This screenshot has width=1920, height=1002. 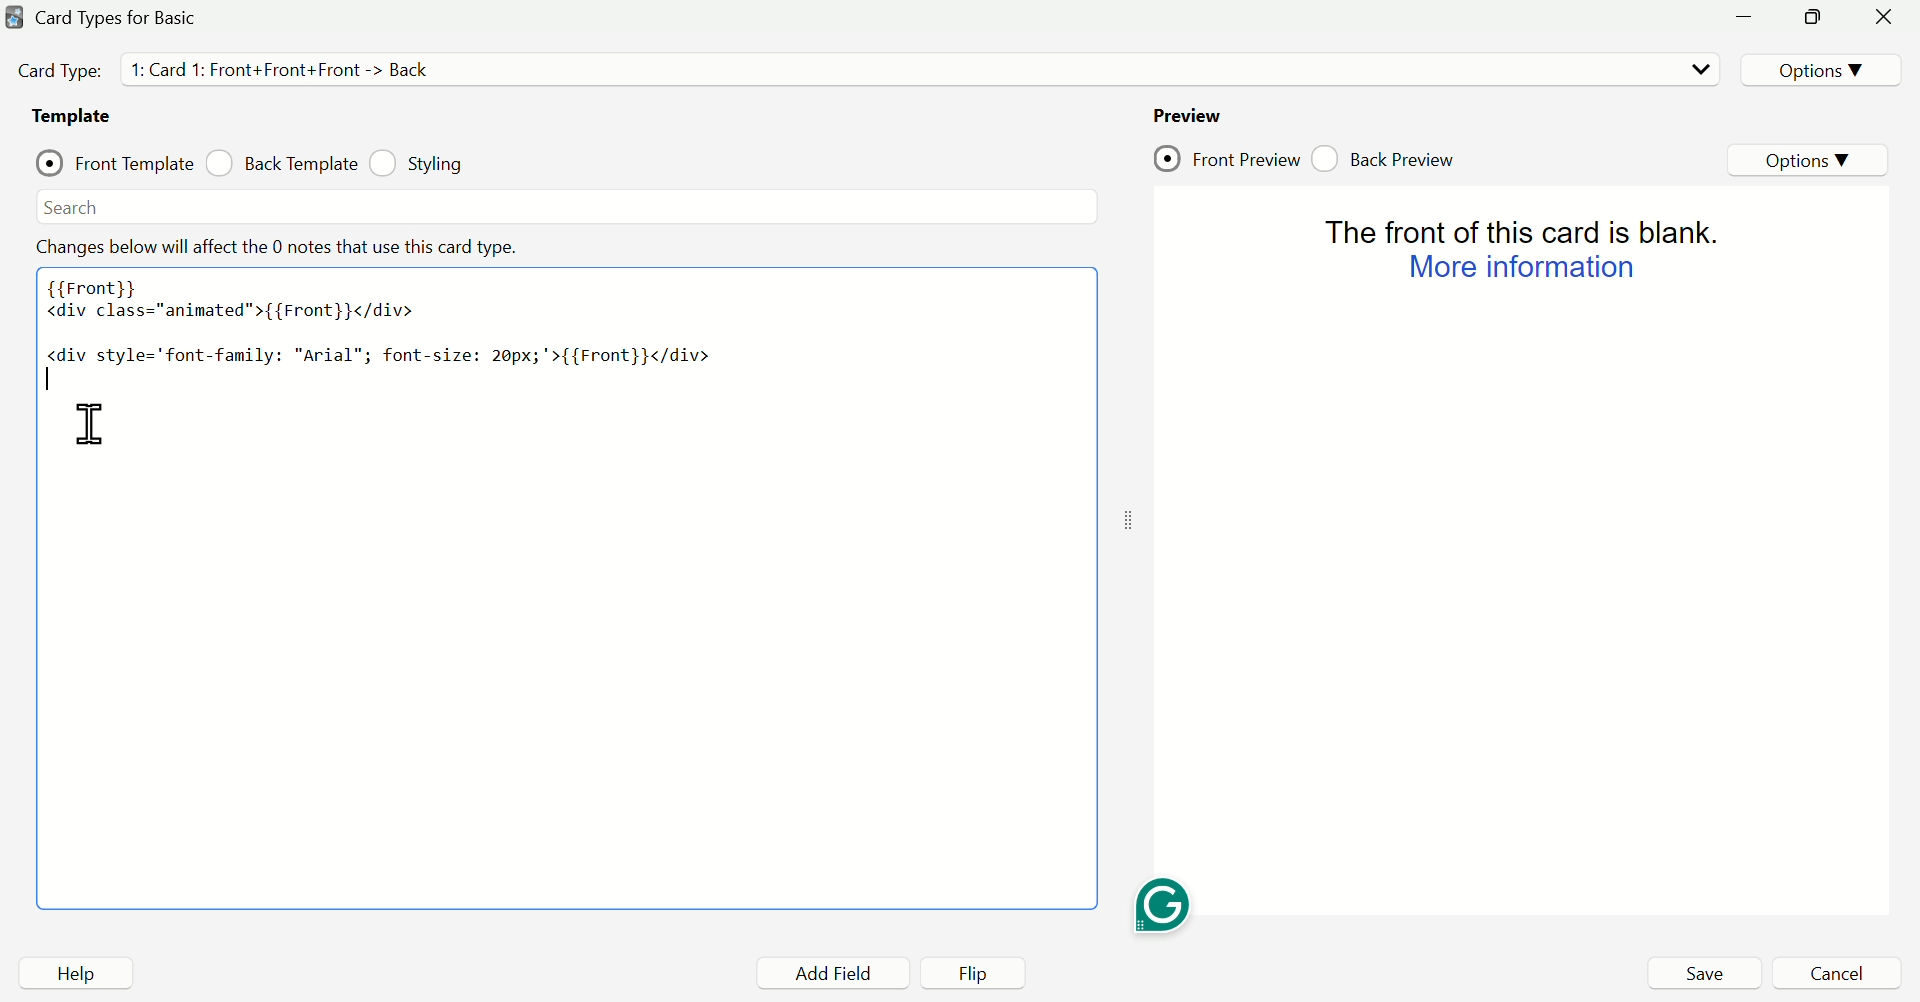 What do you see at coordinates (15, 17) in the screenshot?
I see `Anki Desktop icon` at bounding box center [15, 17].